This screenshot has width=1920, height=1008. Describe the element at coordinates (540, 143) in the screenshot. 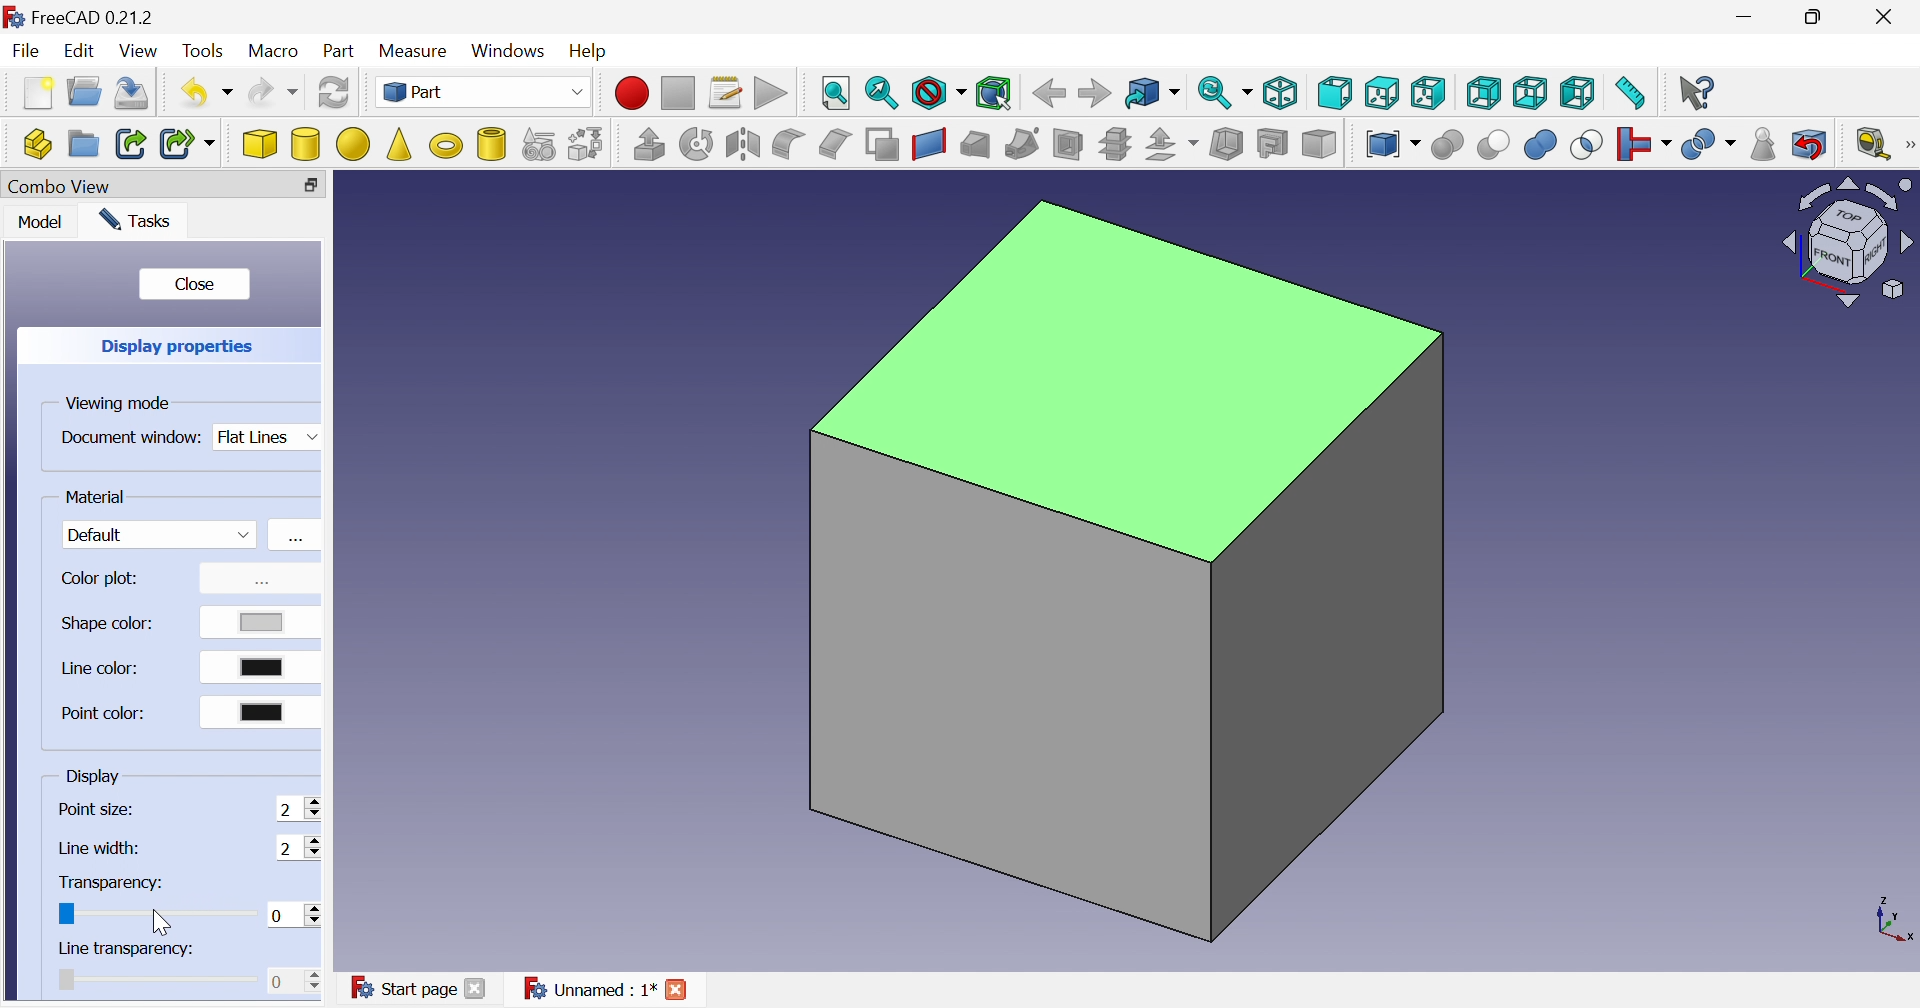

I see `Create primitives` at that location.